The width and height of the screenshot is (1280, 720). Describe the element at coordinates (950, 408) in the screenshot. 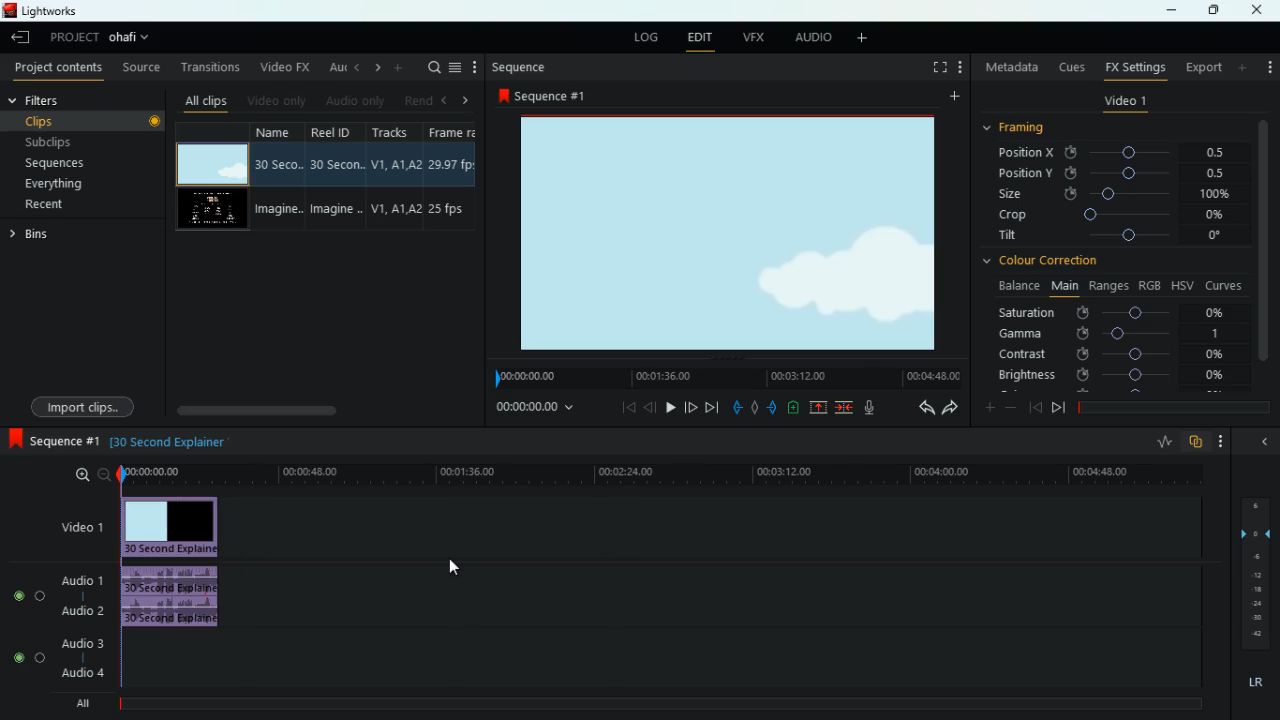

I see `forward` at that location.